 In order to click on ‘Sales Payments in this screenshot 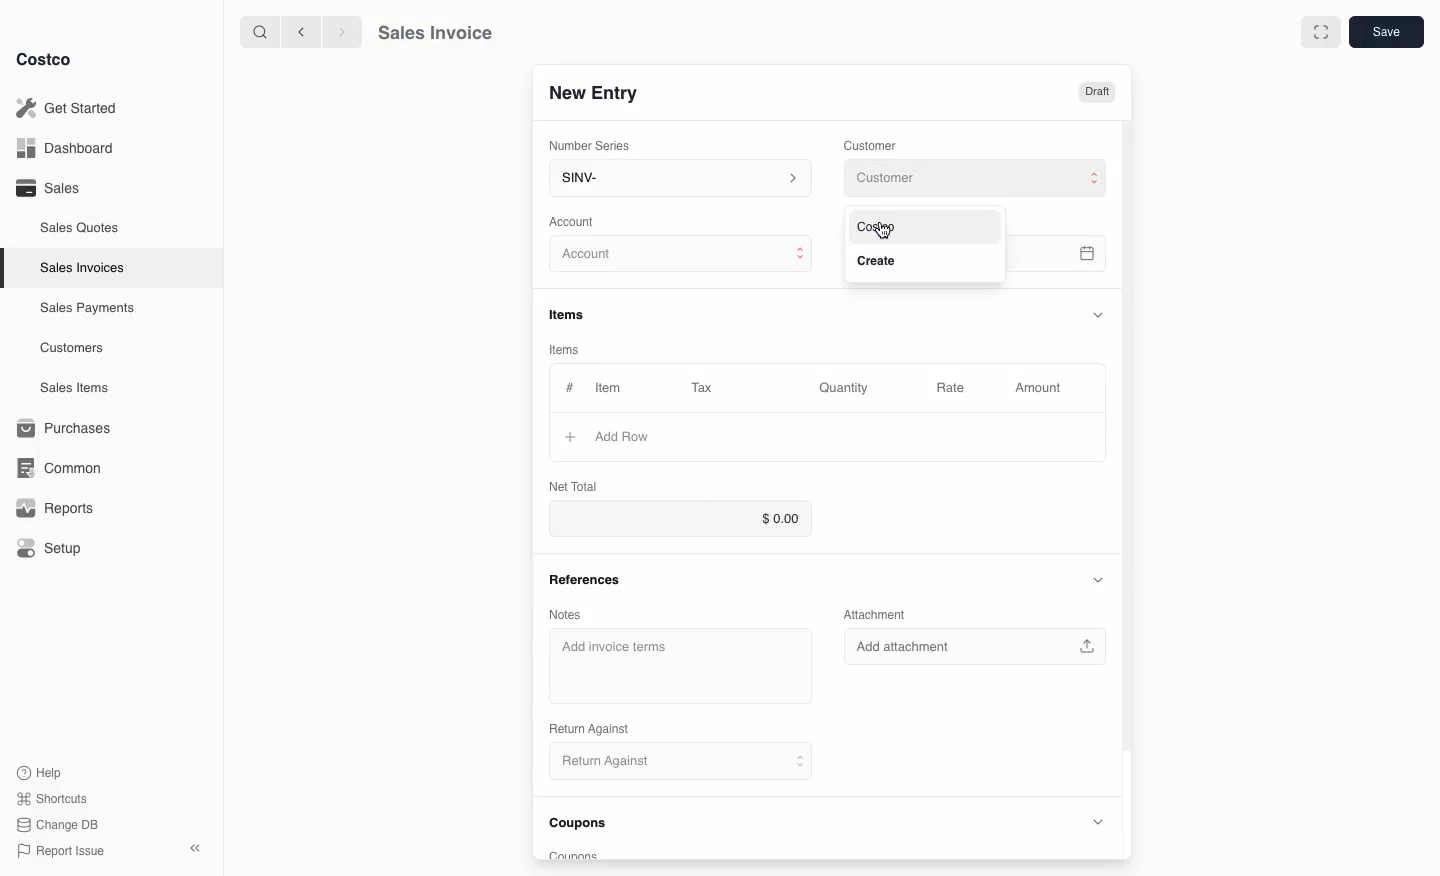, I will do `click(87, 306)`.